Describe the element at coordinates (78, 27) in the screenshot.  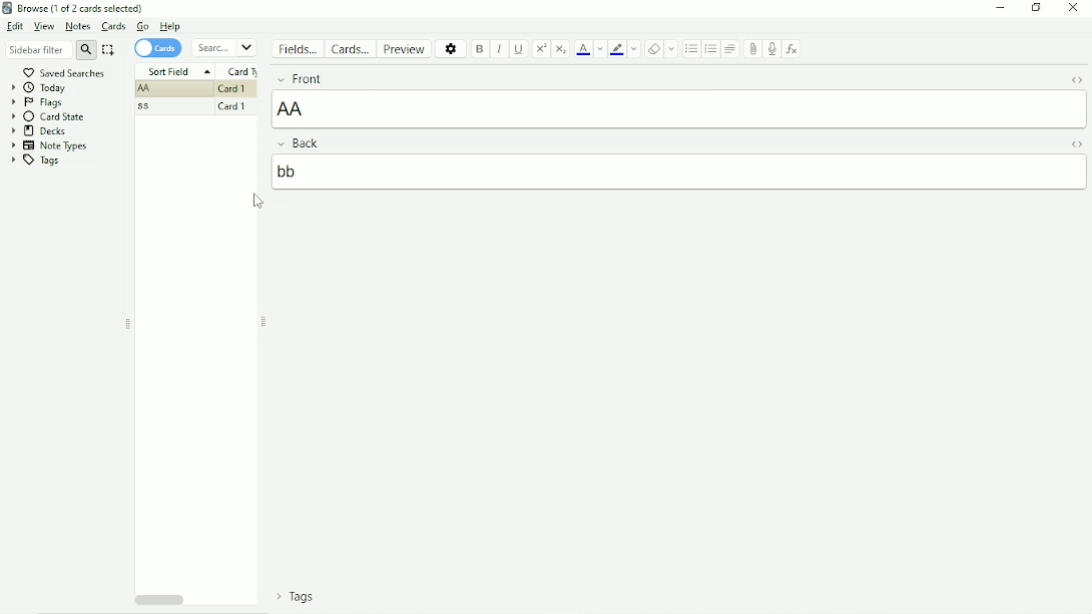
I see `Notes` at that location.